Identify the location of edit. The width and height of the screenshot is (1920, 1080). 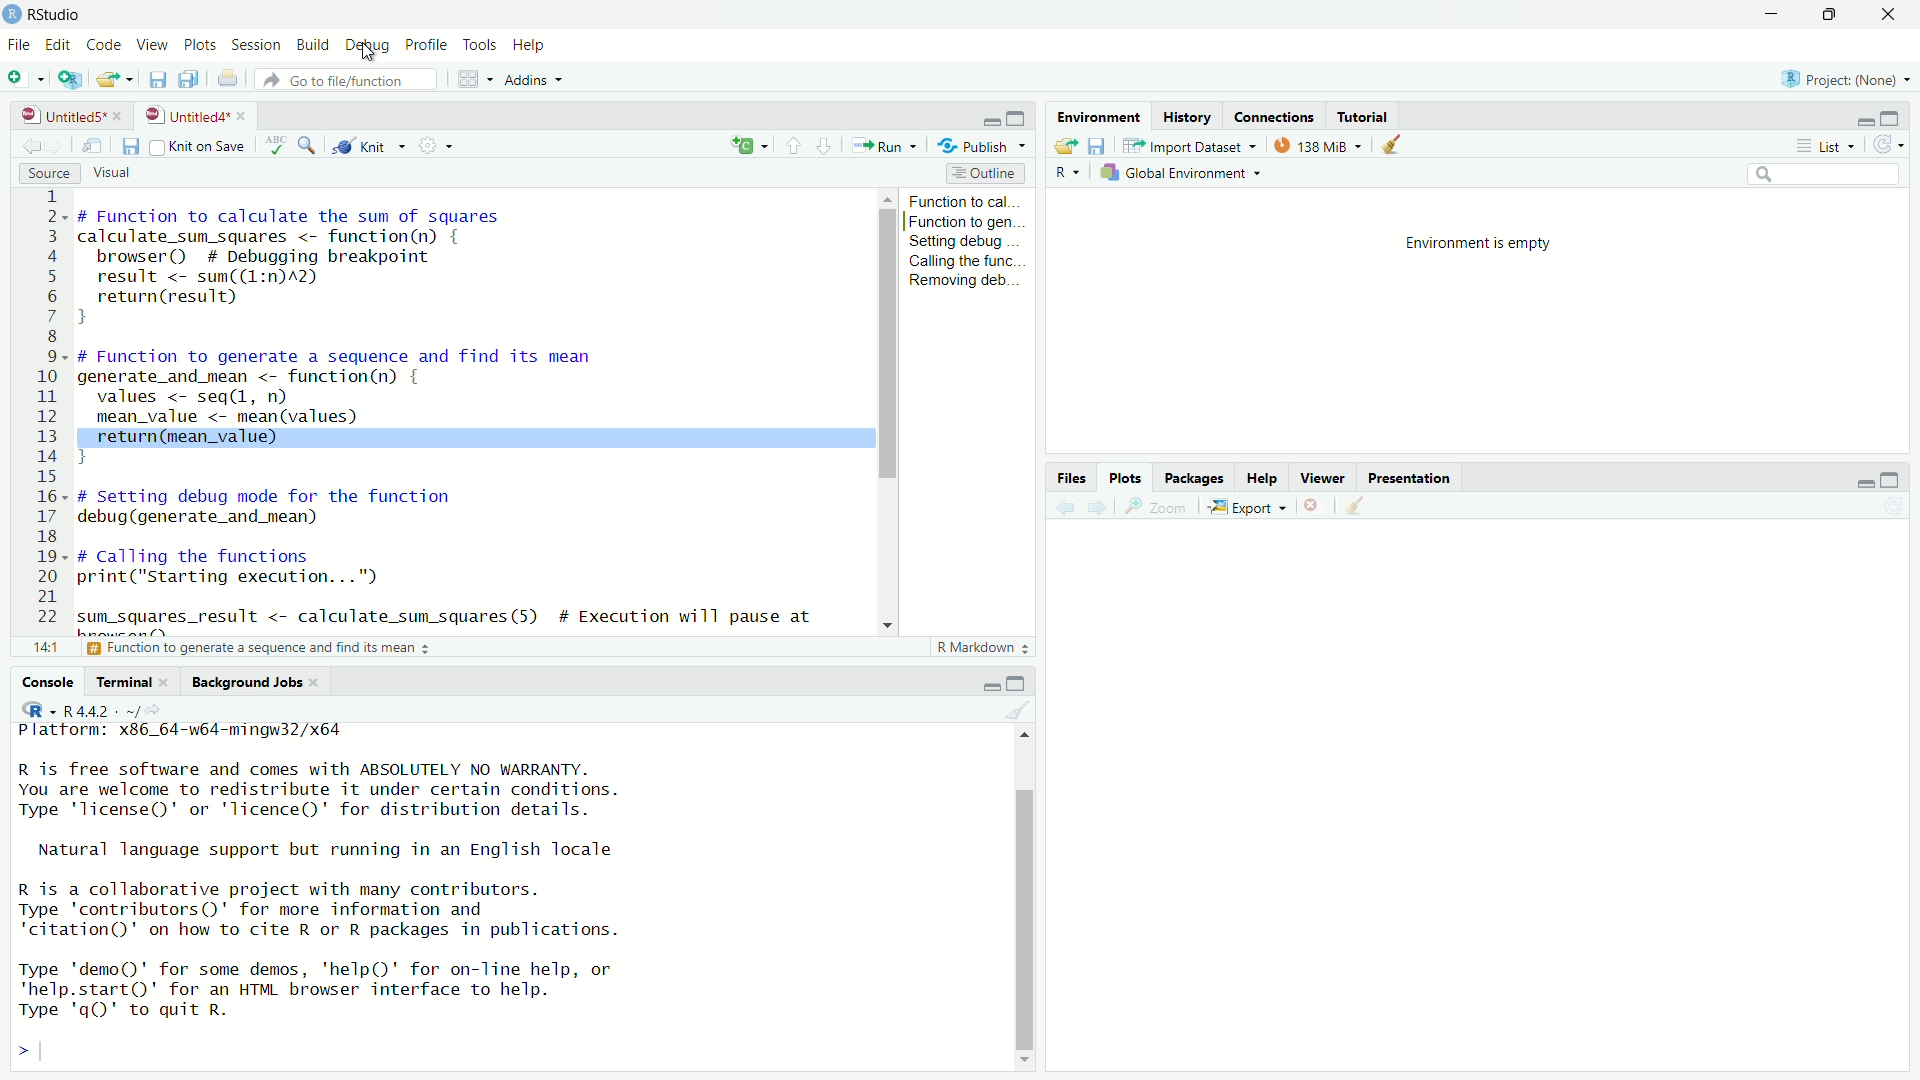
(59, 46).